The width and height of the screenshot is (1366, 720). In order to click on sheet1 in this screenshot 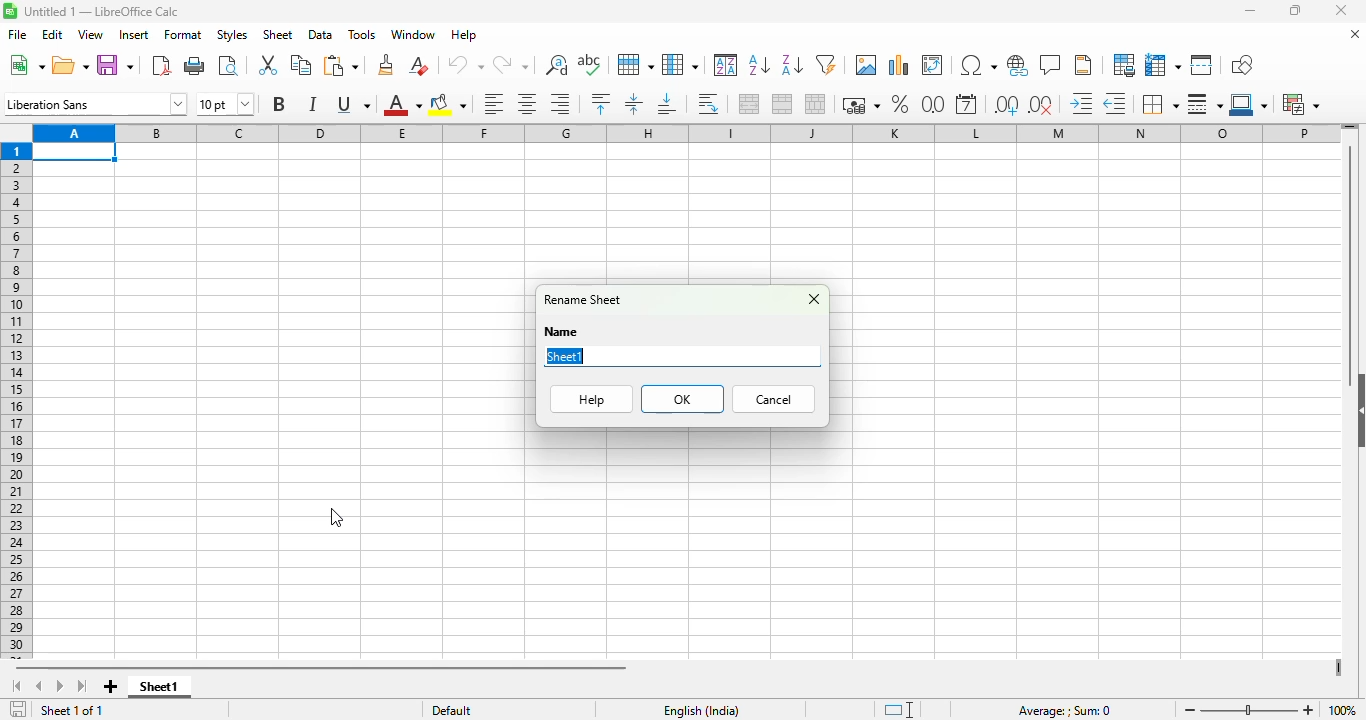, I will do `click(156, 686)`.